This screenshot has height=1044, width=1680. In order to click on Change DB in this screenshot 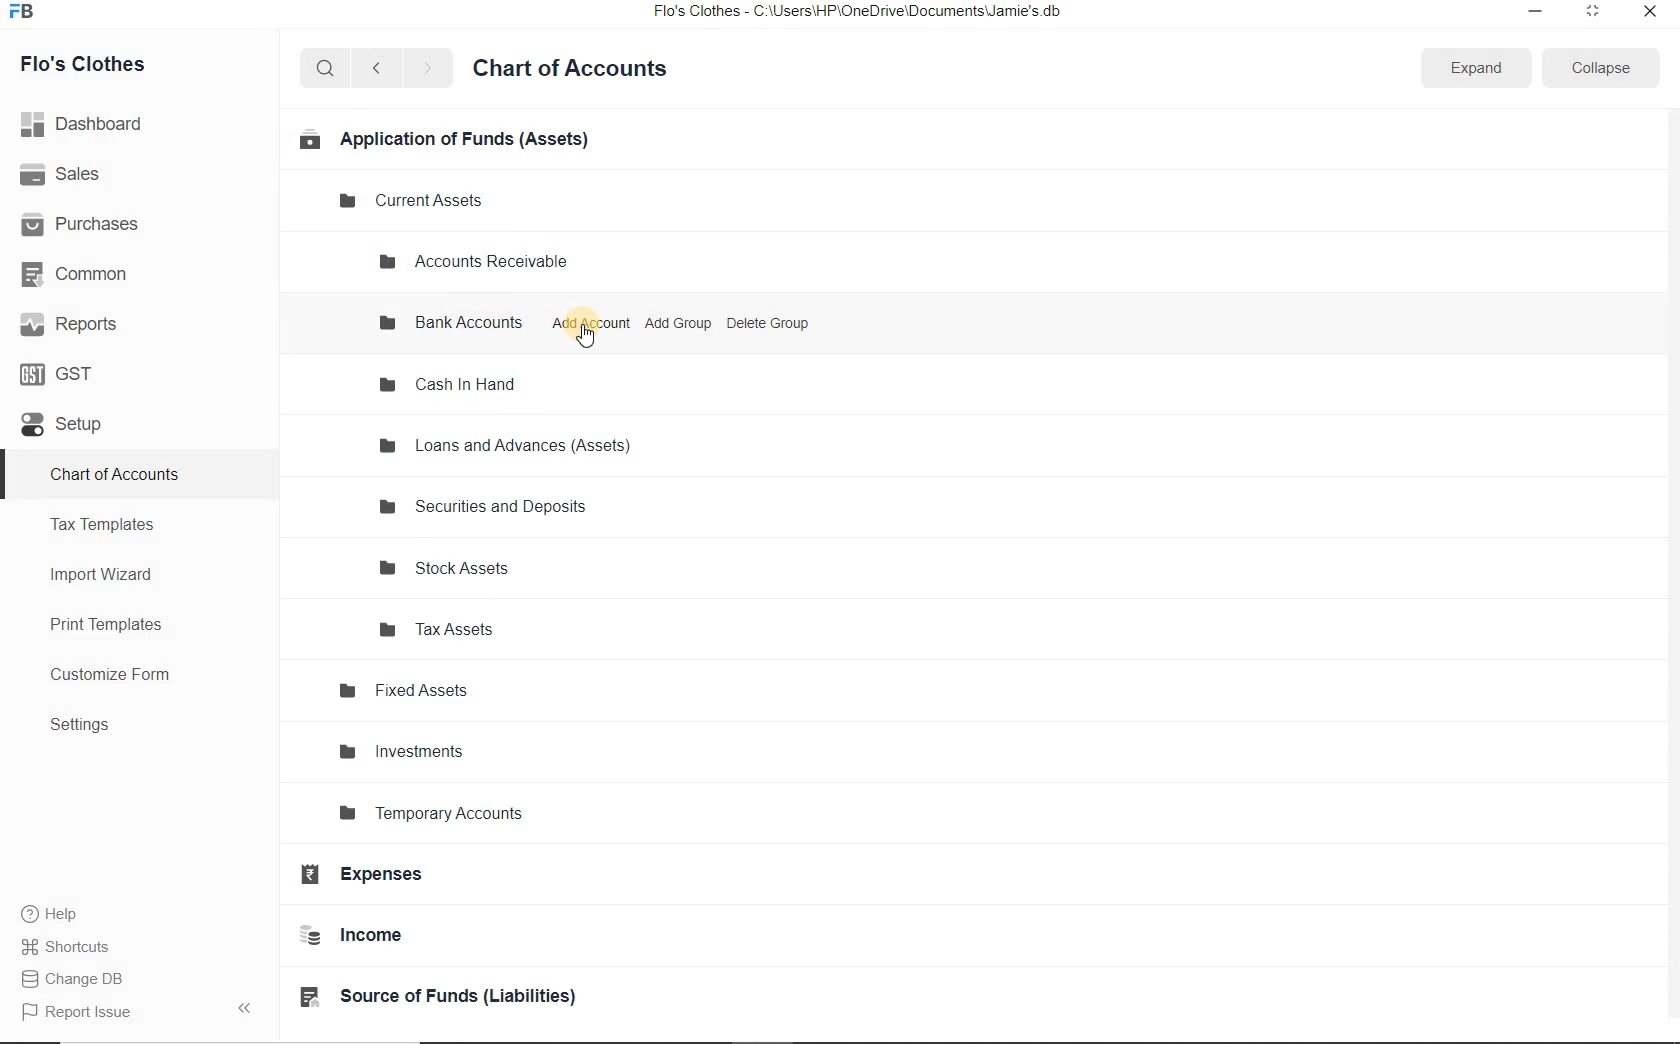, I will do `click(74, 977)`.